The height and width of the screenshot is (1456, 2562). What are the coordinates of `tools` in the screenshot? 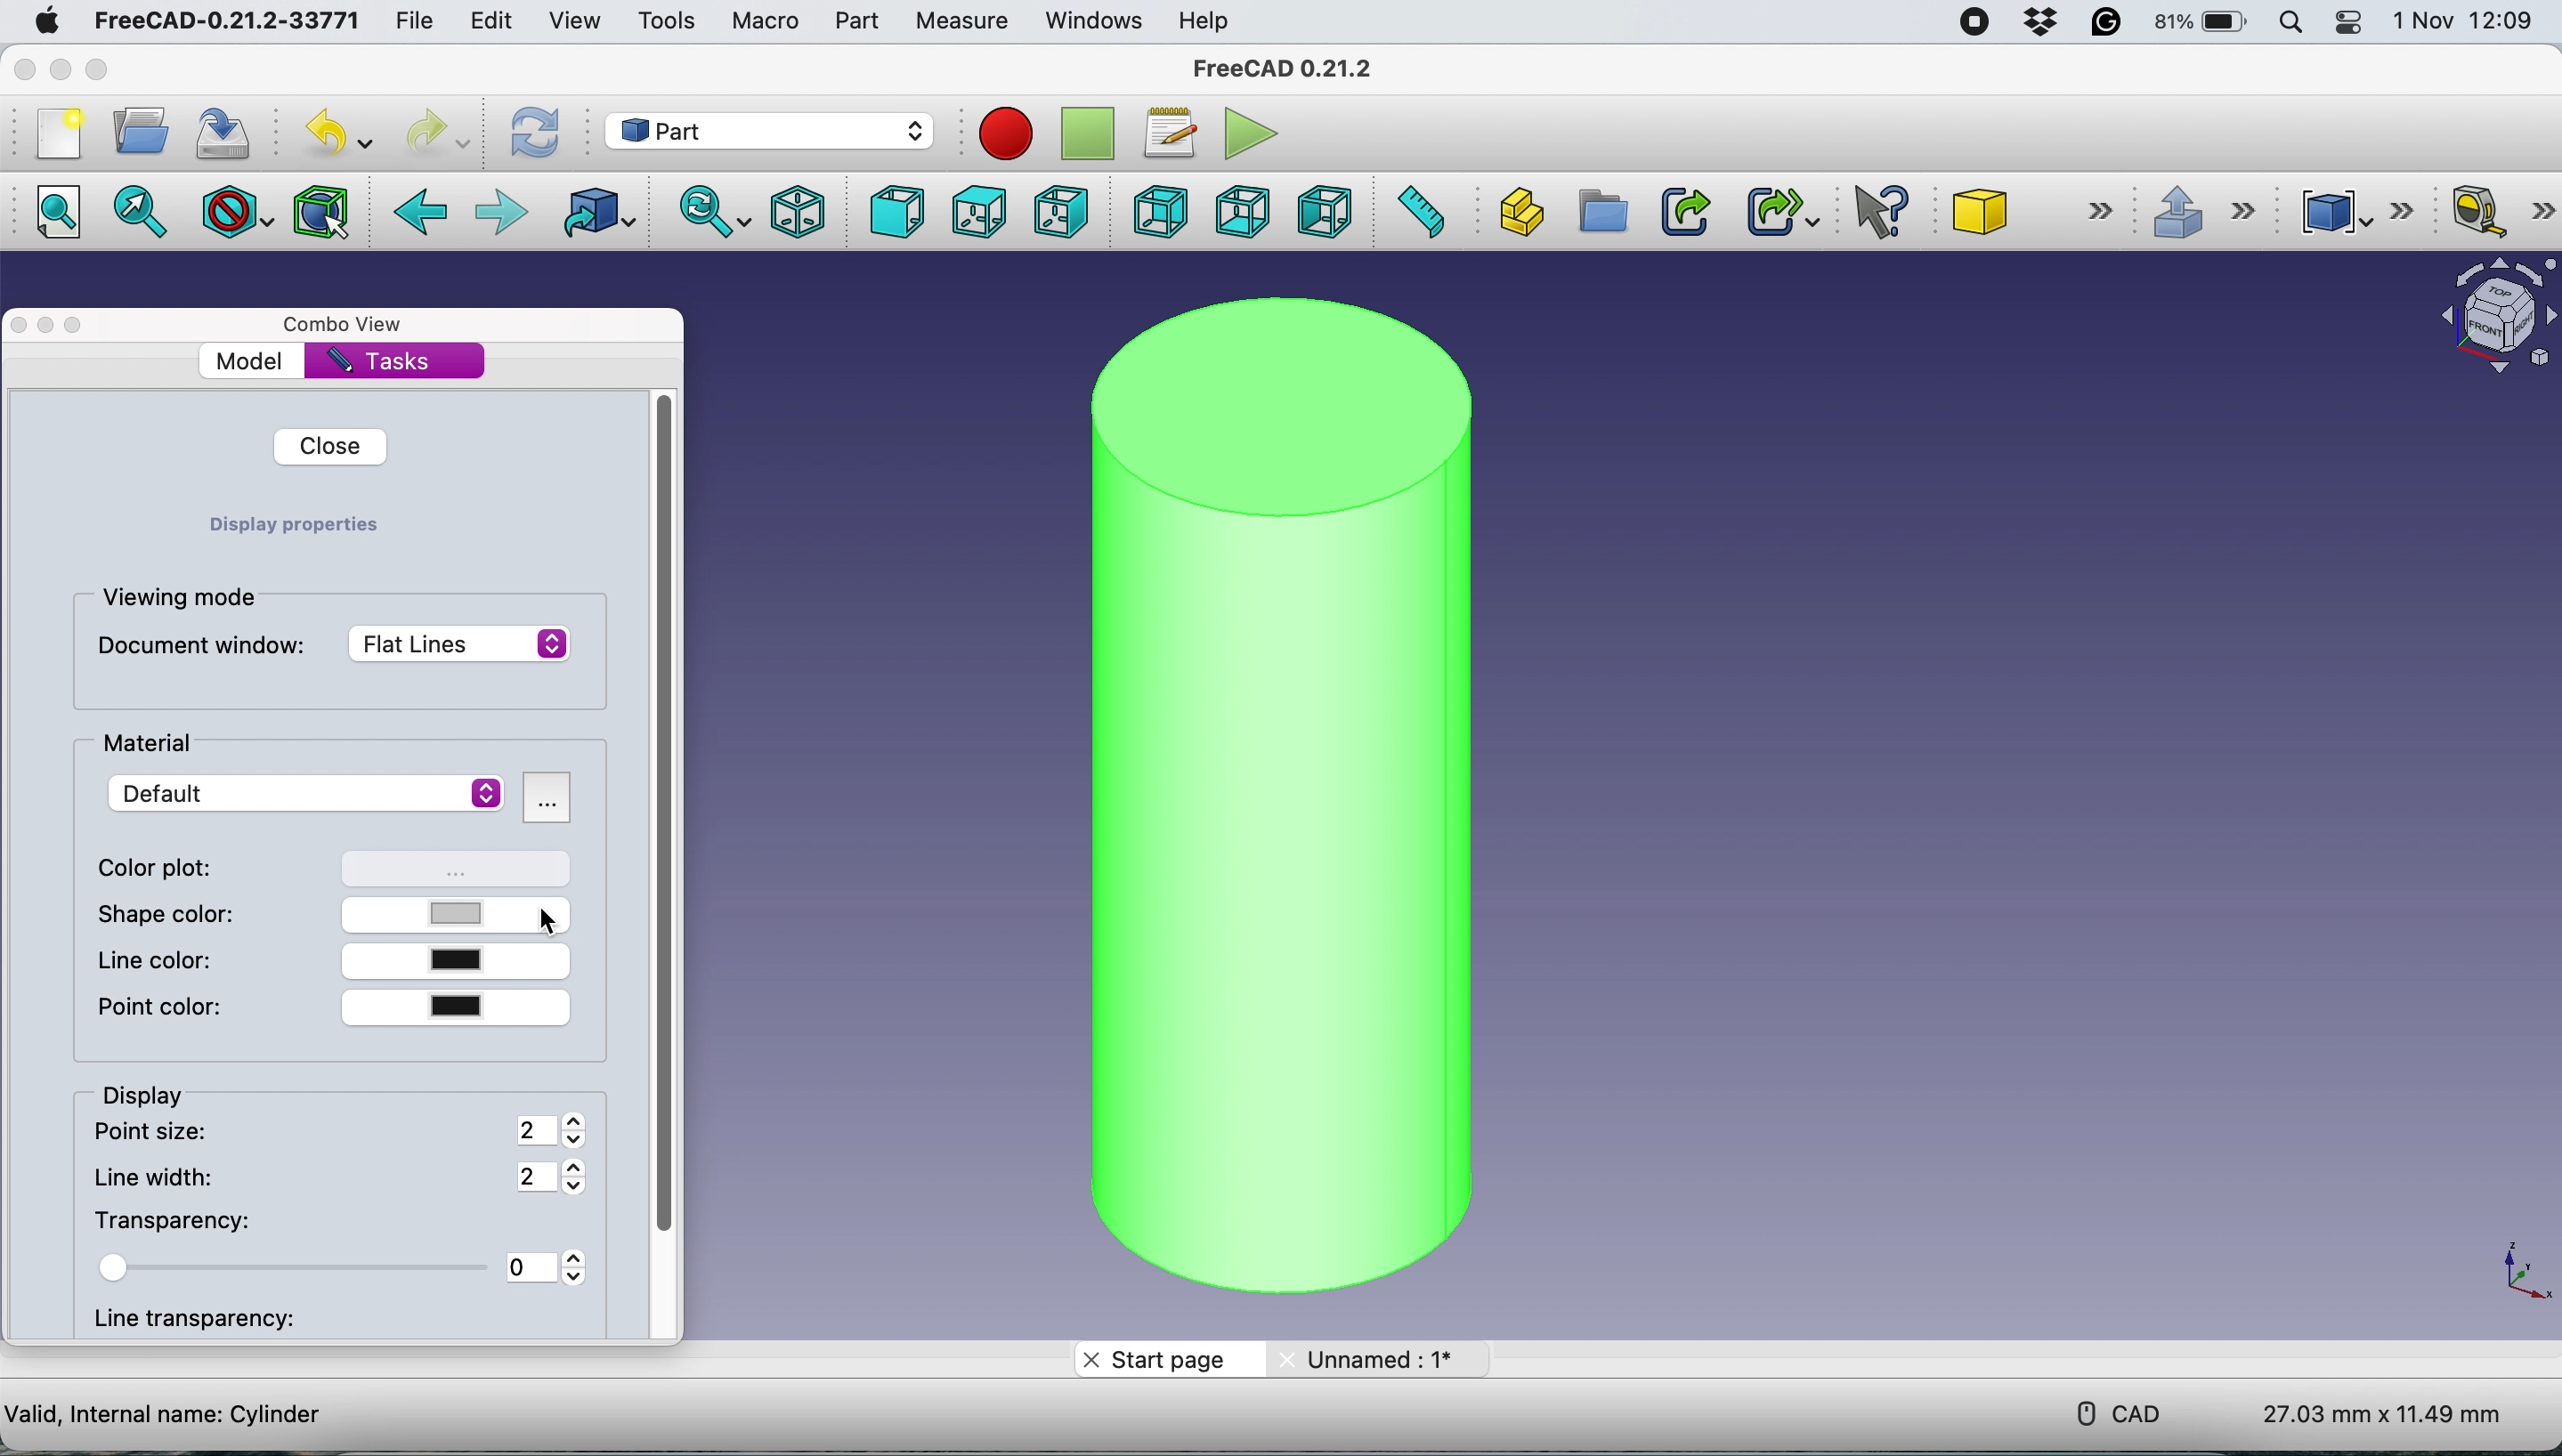 It's located at (673, 21).